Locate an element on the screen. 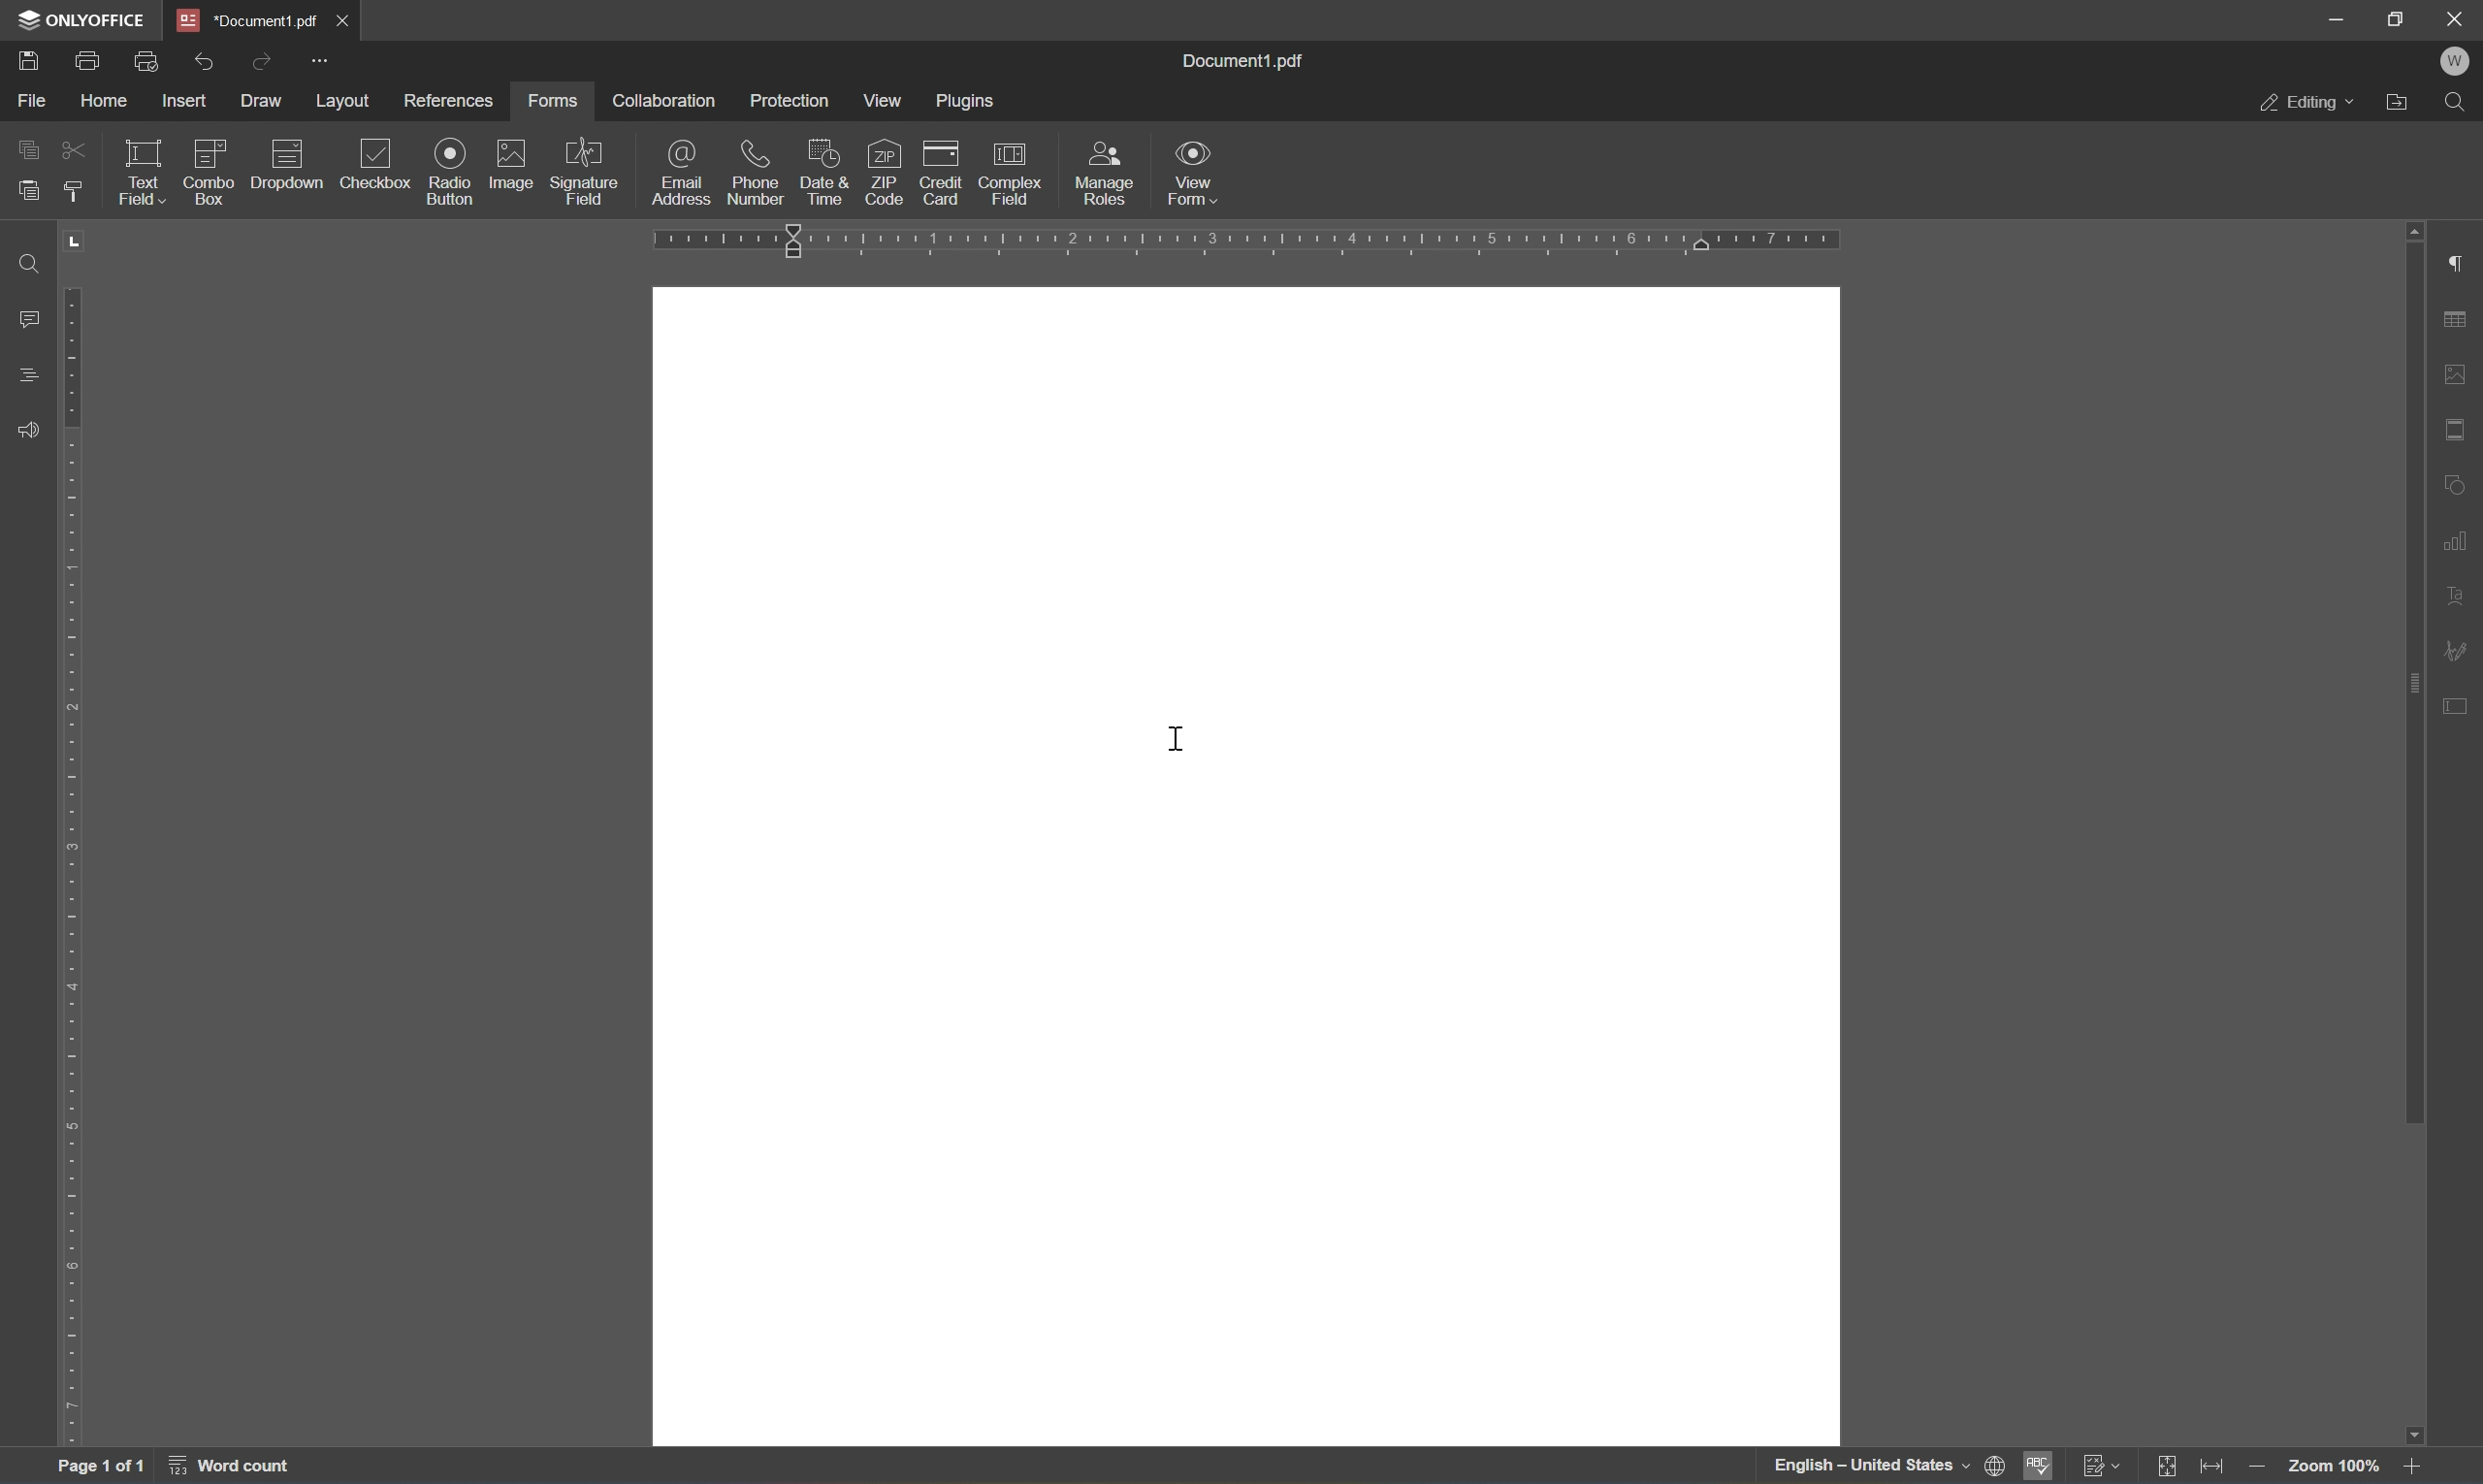 The height and width of the screenshot is (1484, 2483). word count is located at coordinates (233, 1467).